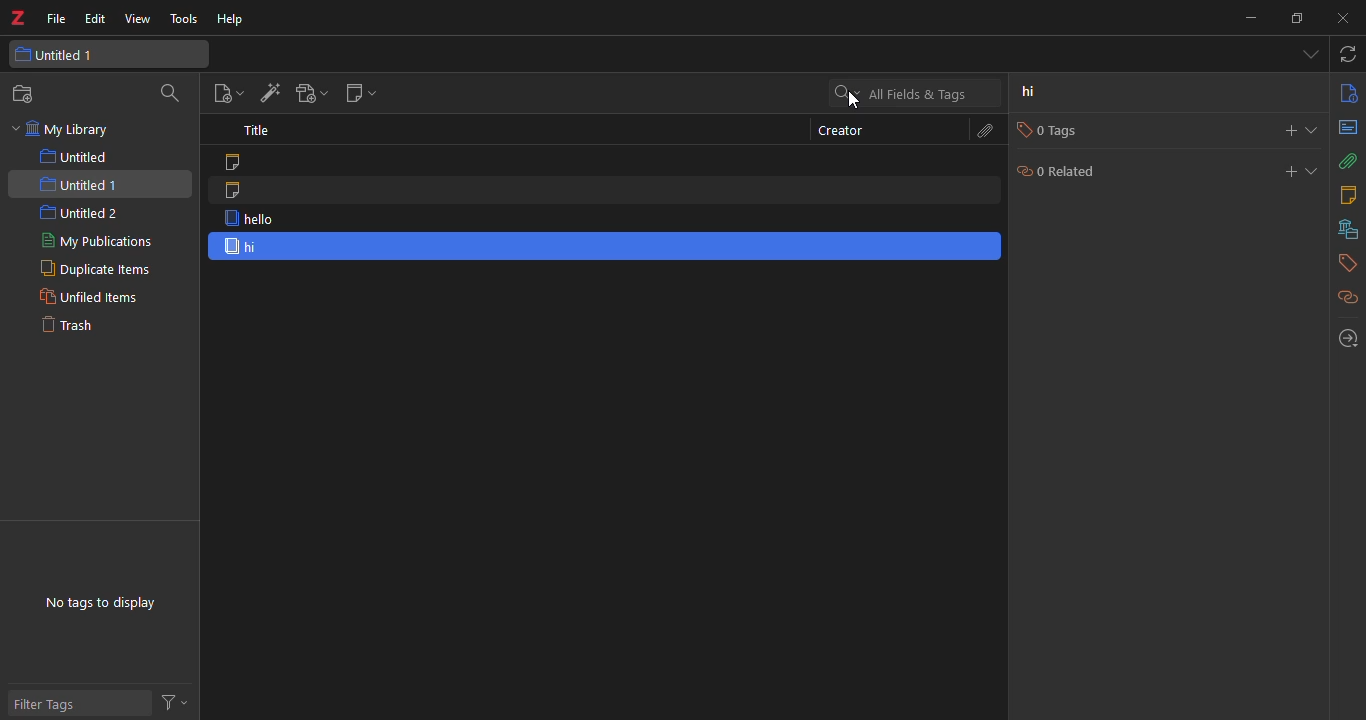 This screenshot has height=720, width=1366. Describe the element at coordinates (94, 19) in the screenshot. I see `edit` at that location.